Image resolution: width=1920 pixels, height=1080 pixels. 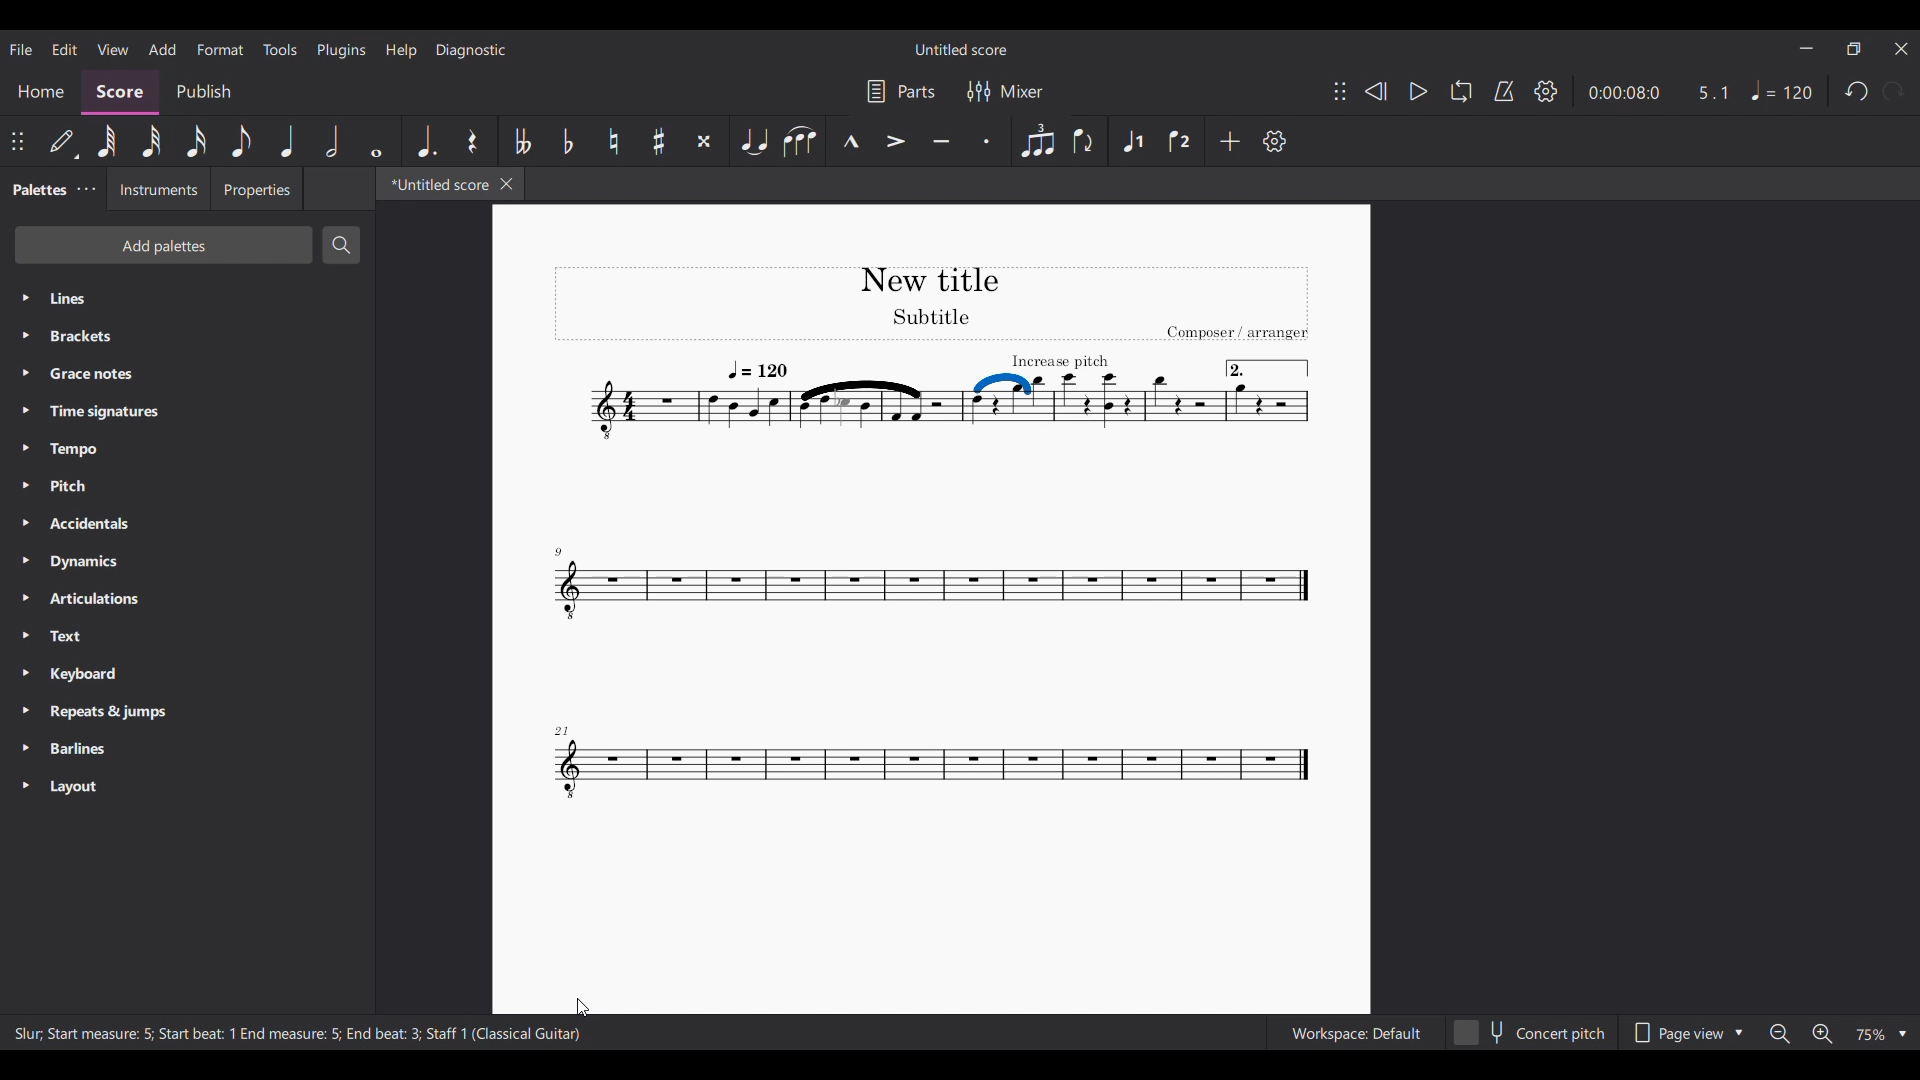 I want to click on Slur, Start measure: 5; Start beat: 1 End measure: 5; End beat: 3; Staff 1 (Classical Guitar), so click(x=298, y=1033).